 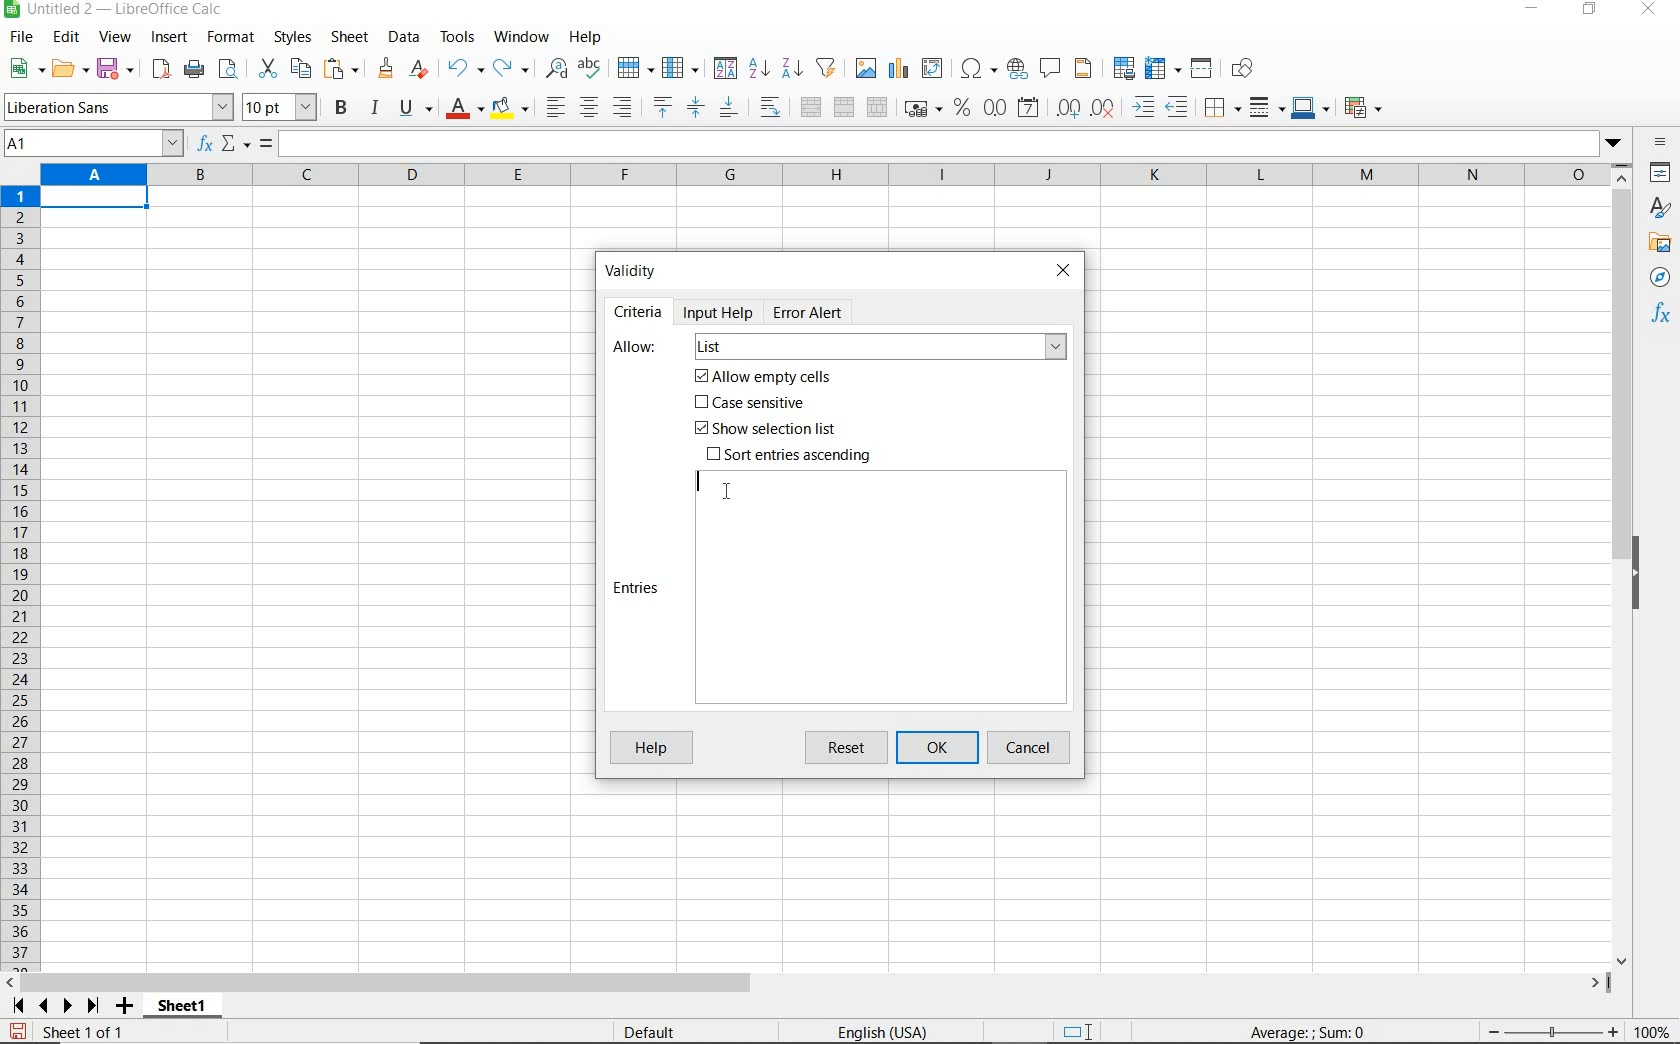 What do you see at coordinates (521, 34) in the screenshot?
I see `window` at bounding box center [521, 34].